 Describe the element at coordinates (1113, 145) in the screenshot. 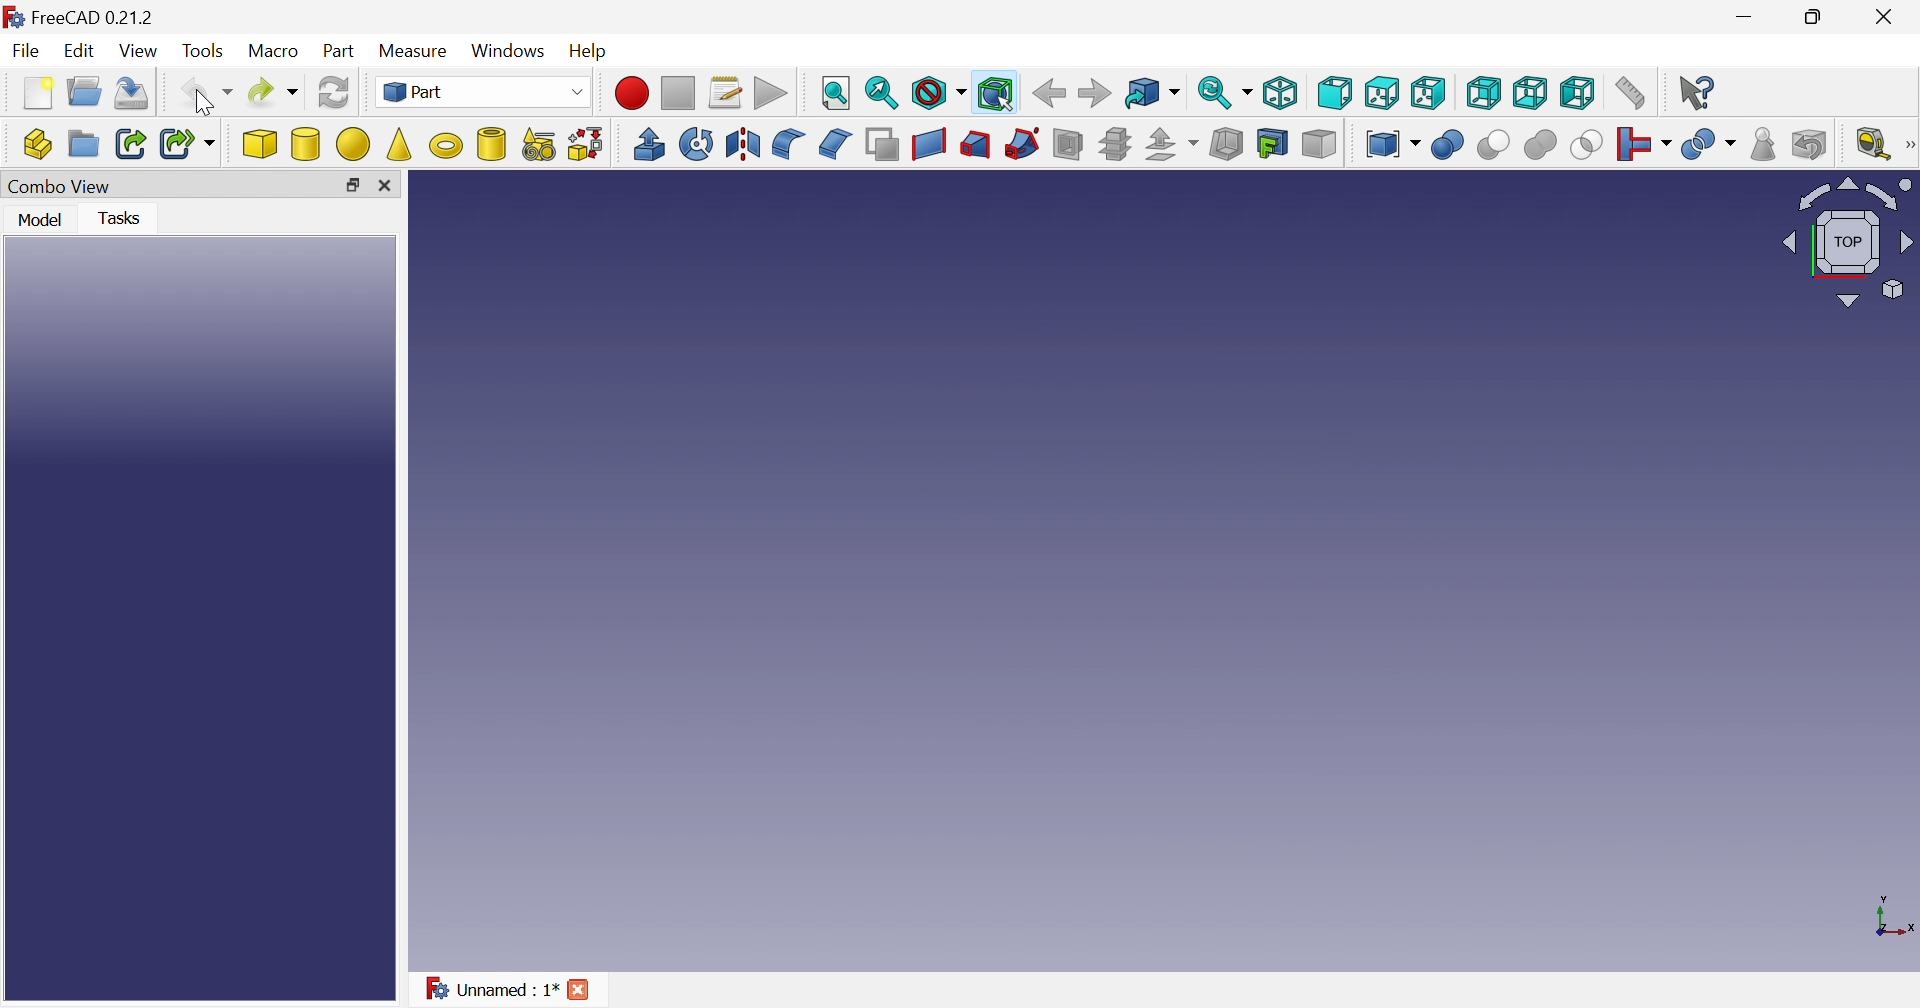

I see `Cross-sections` at that location.